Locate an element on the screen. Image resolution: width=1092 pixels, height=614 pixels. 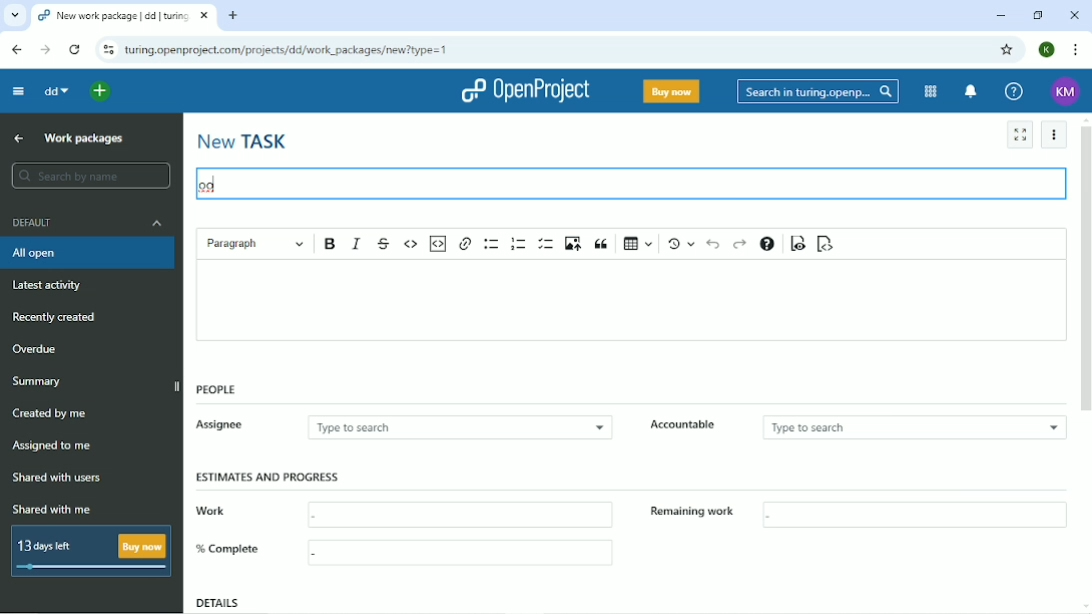
turing.openproject.com/projects/dd/work_packages/new?type=1 is located at coordinates (289, 50).